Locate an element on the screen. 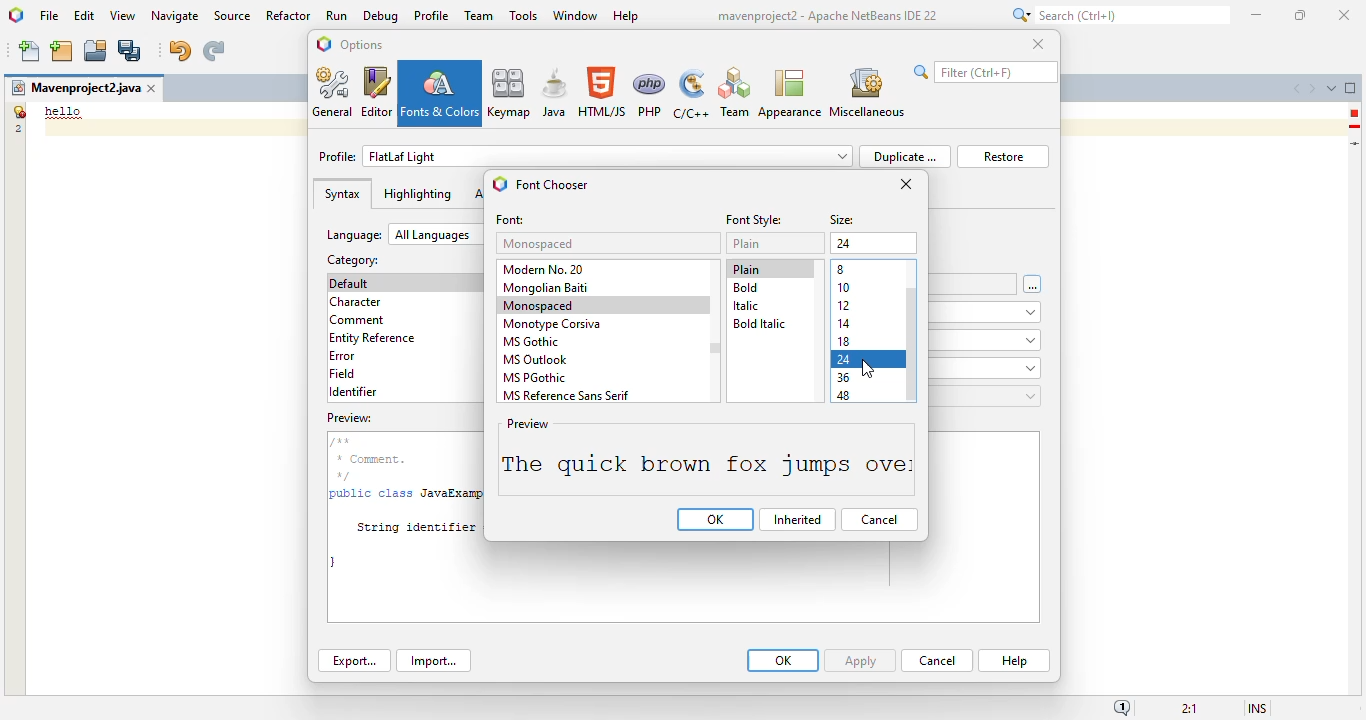 The height and width of the screenshot is (720, 1366). 18 is located at coordinates (844, 341).